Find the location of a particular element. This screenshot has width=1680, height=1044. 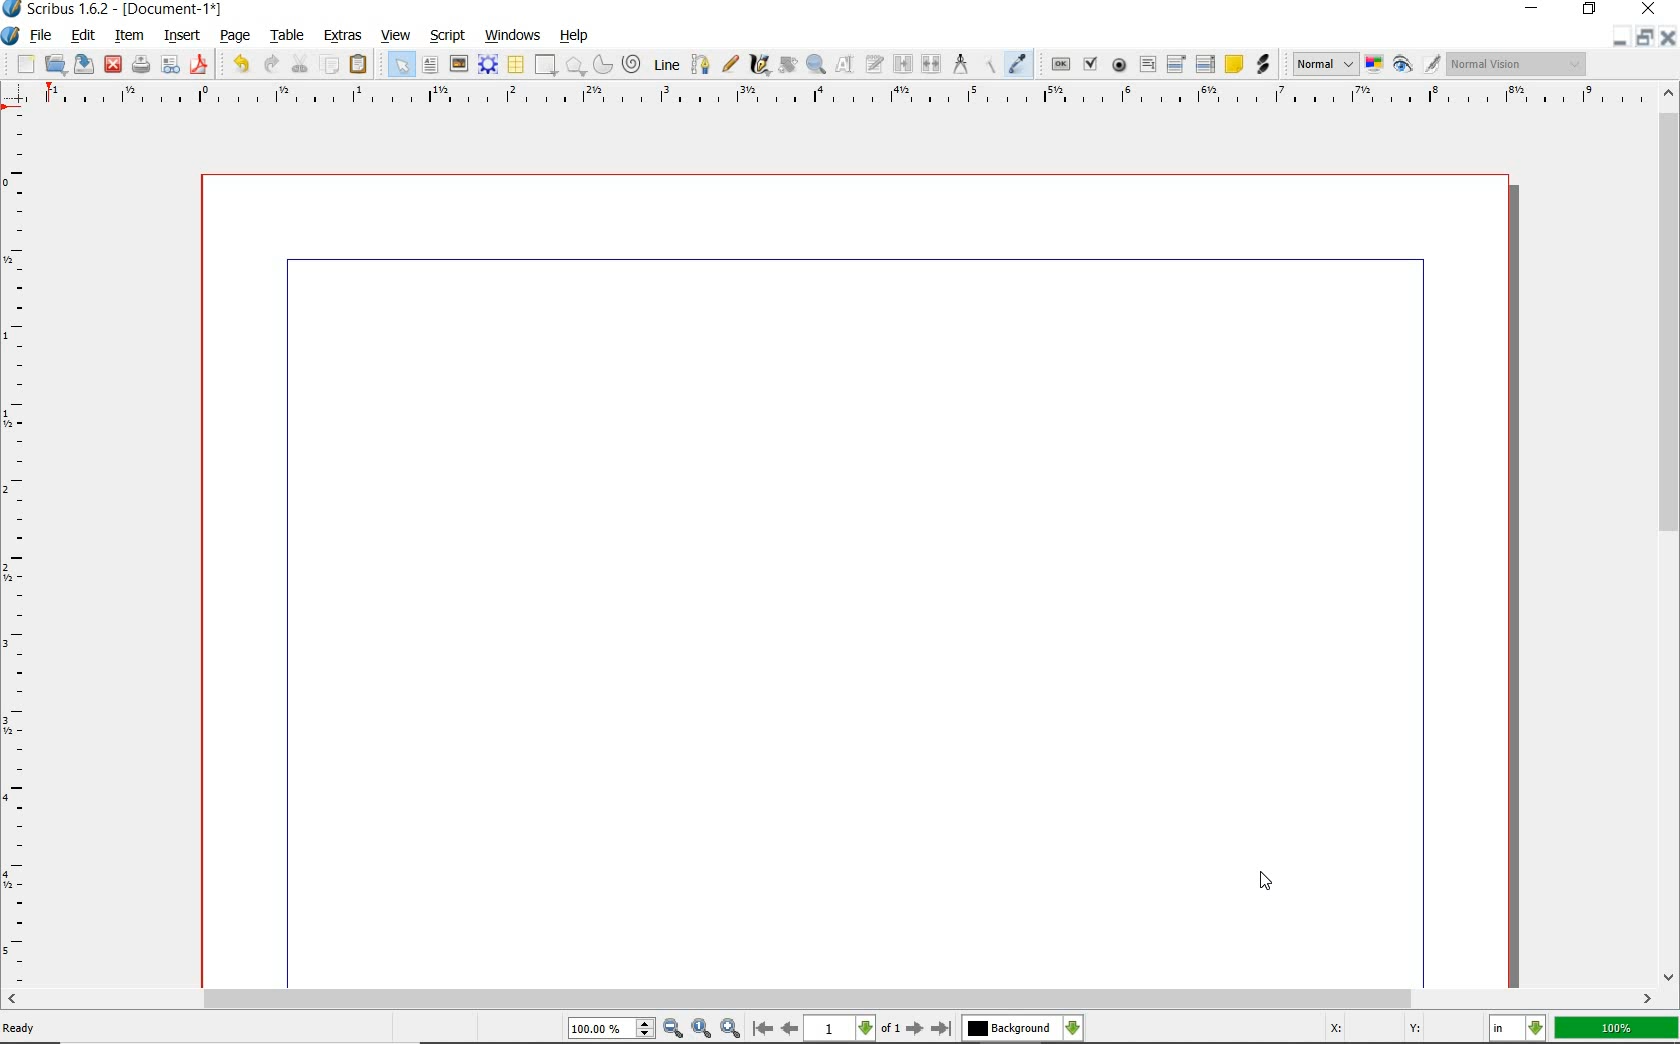

save is located at coordinates (81, 64).